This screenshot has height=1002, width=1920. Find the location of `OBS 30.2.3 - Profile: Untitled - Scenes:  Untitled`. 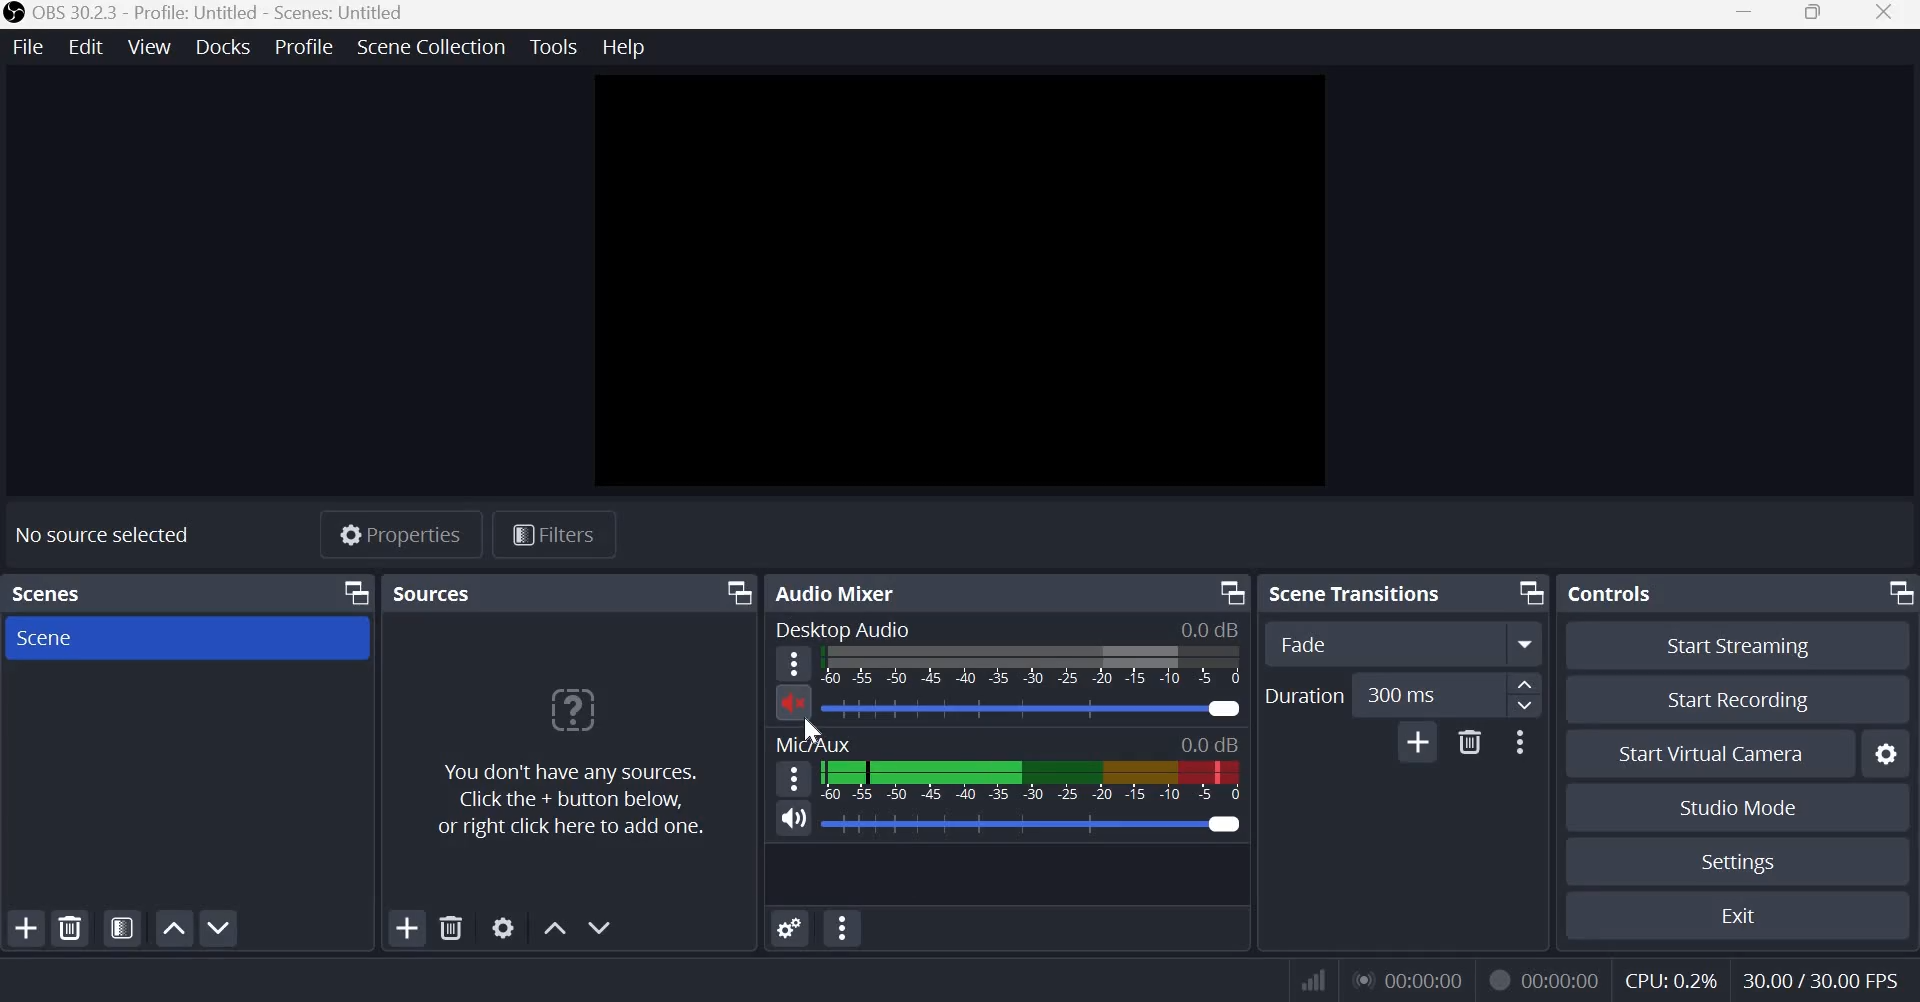

OBS 30.2.3 - Profile: Untitled - Scenes:  Untitled is located at coordinates (208, 15).